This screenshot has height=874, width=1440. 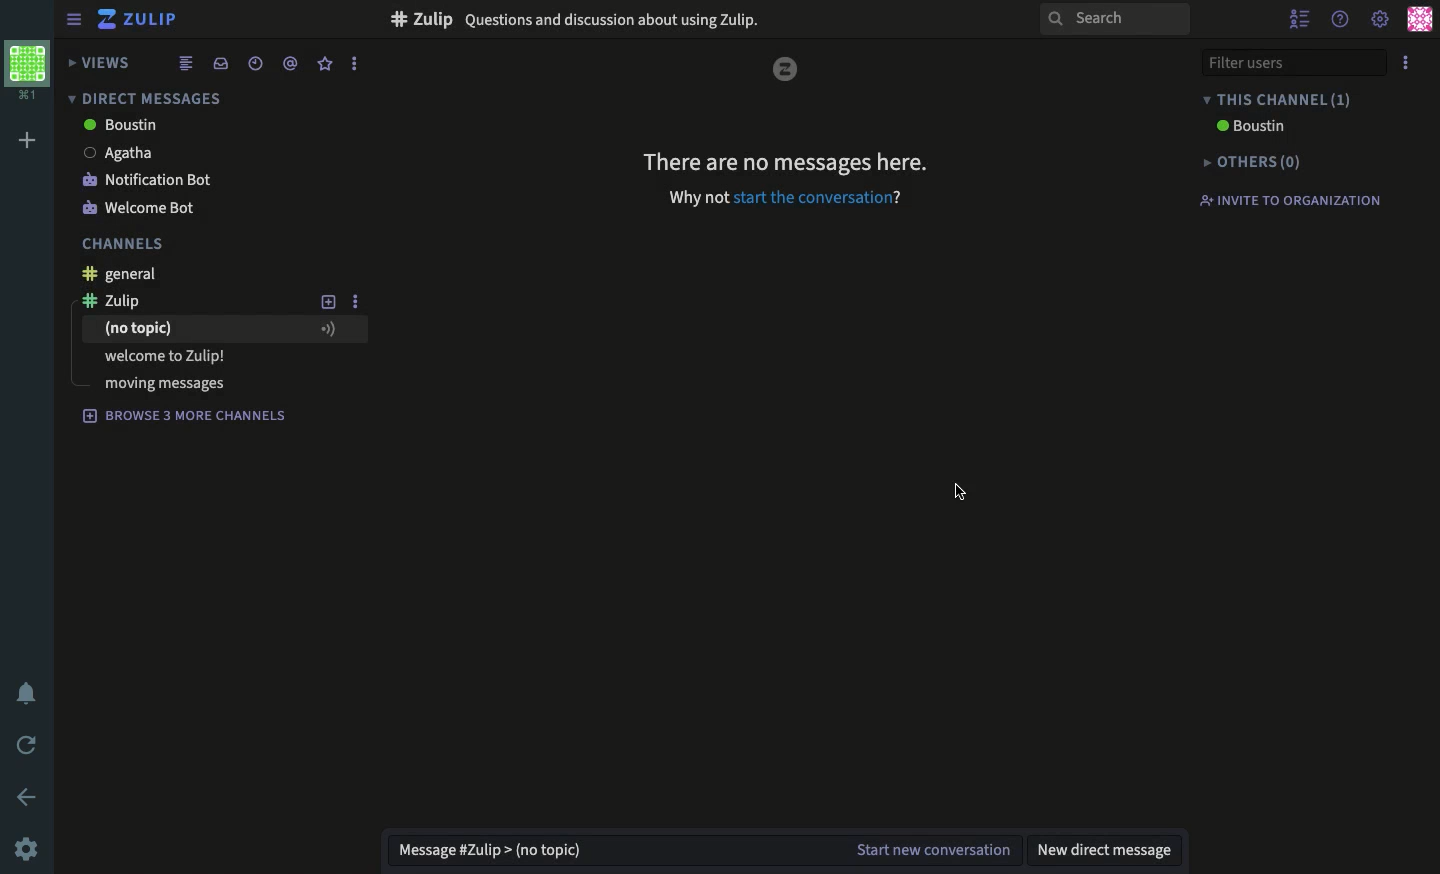 What do you see at coordinates (1294, 66) in the screenshot?
I see `filter users` at bounding box center [1294, 66].